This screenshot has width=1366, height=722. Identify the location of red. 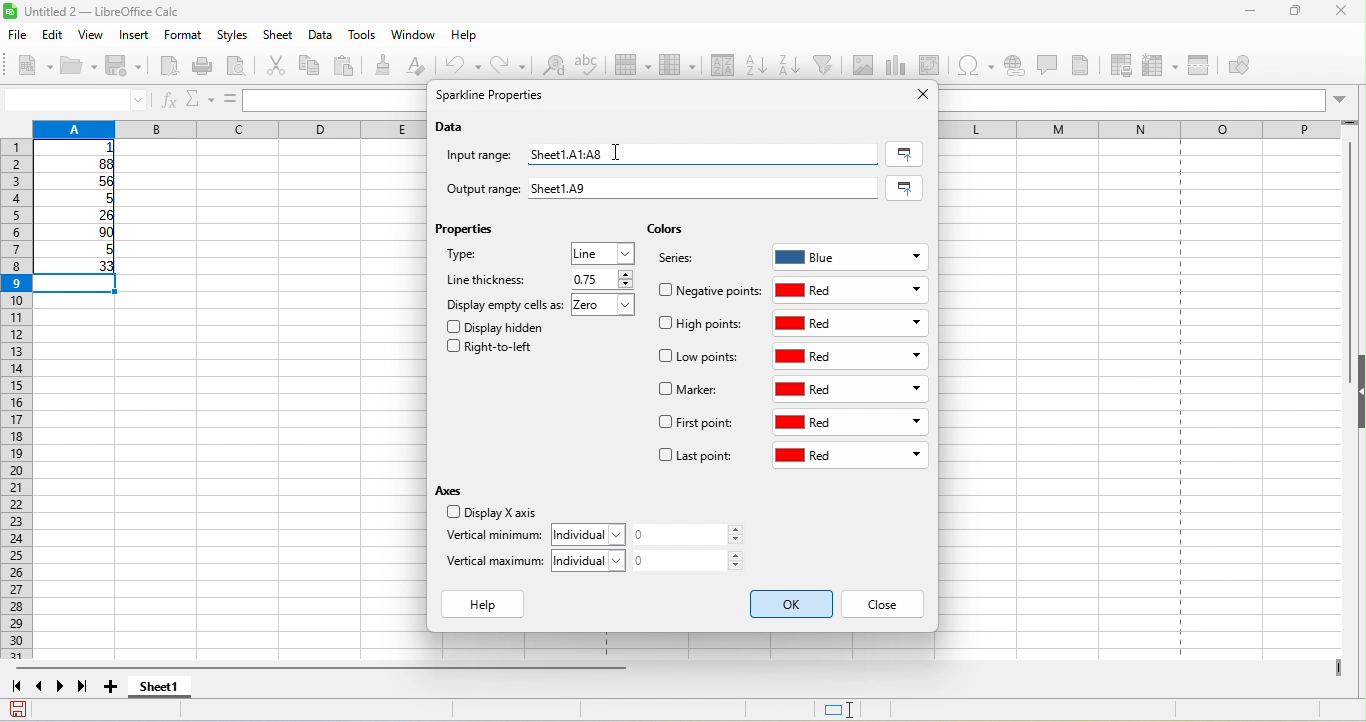
(851, 323).